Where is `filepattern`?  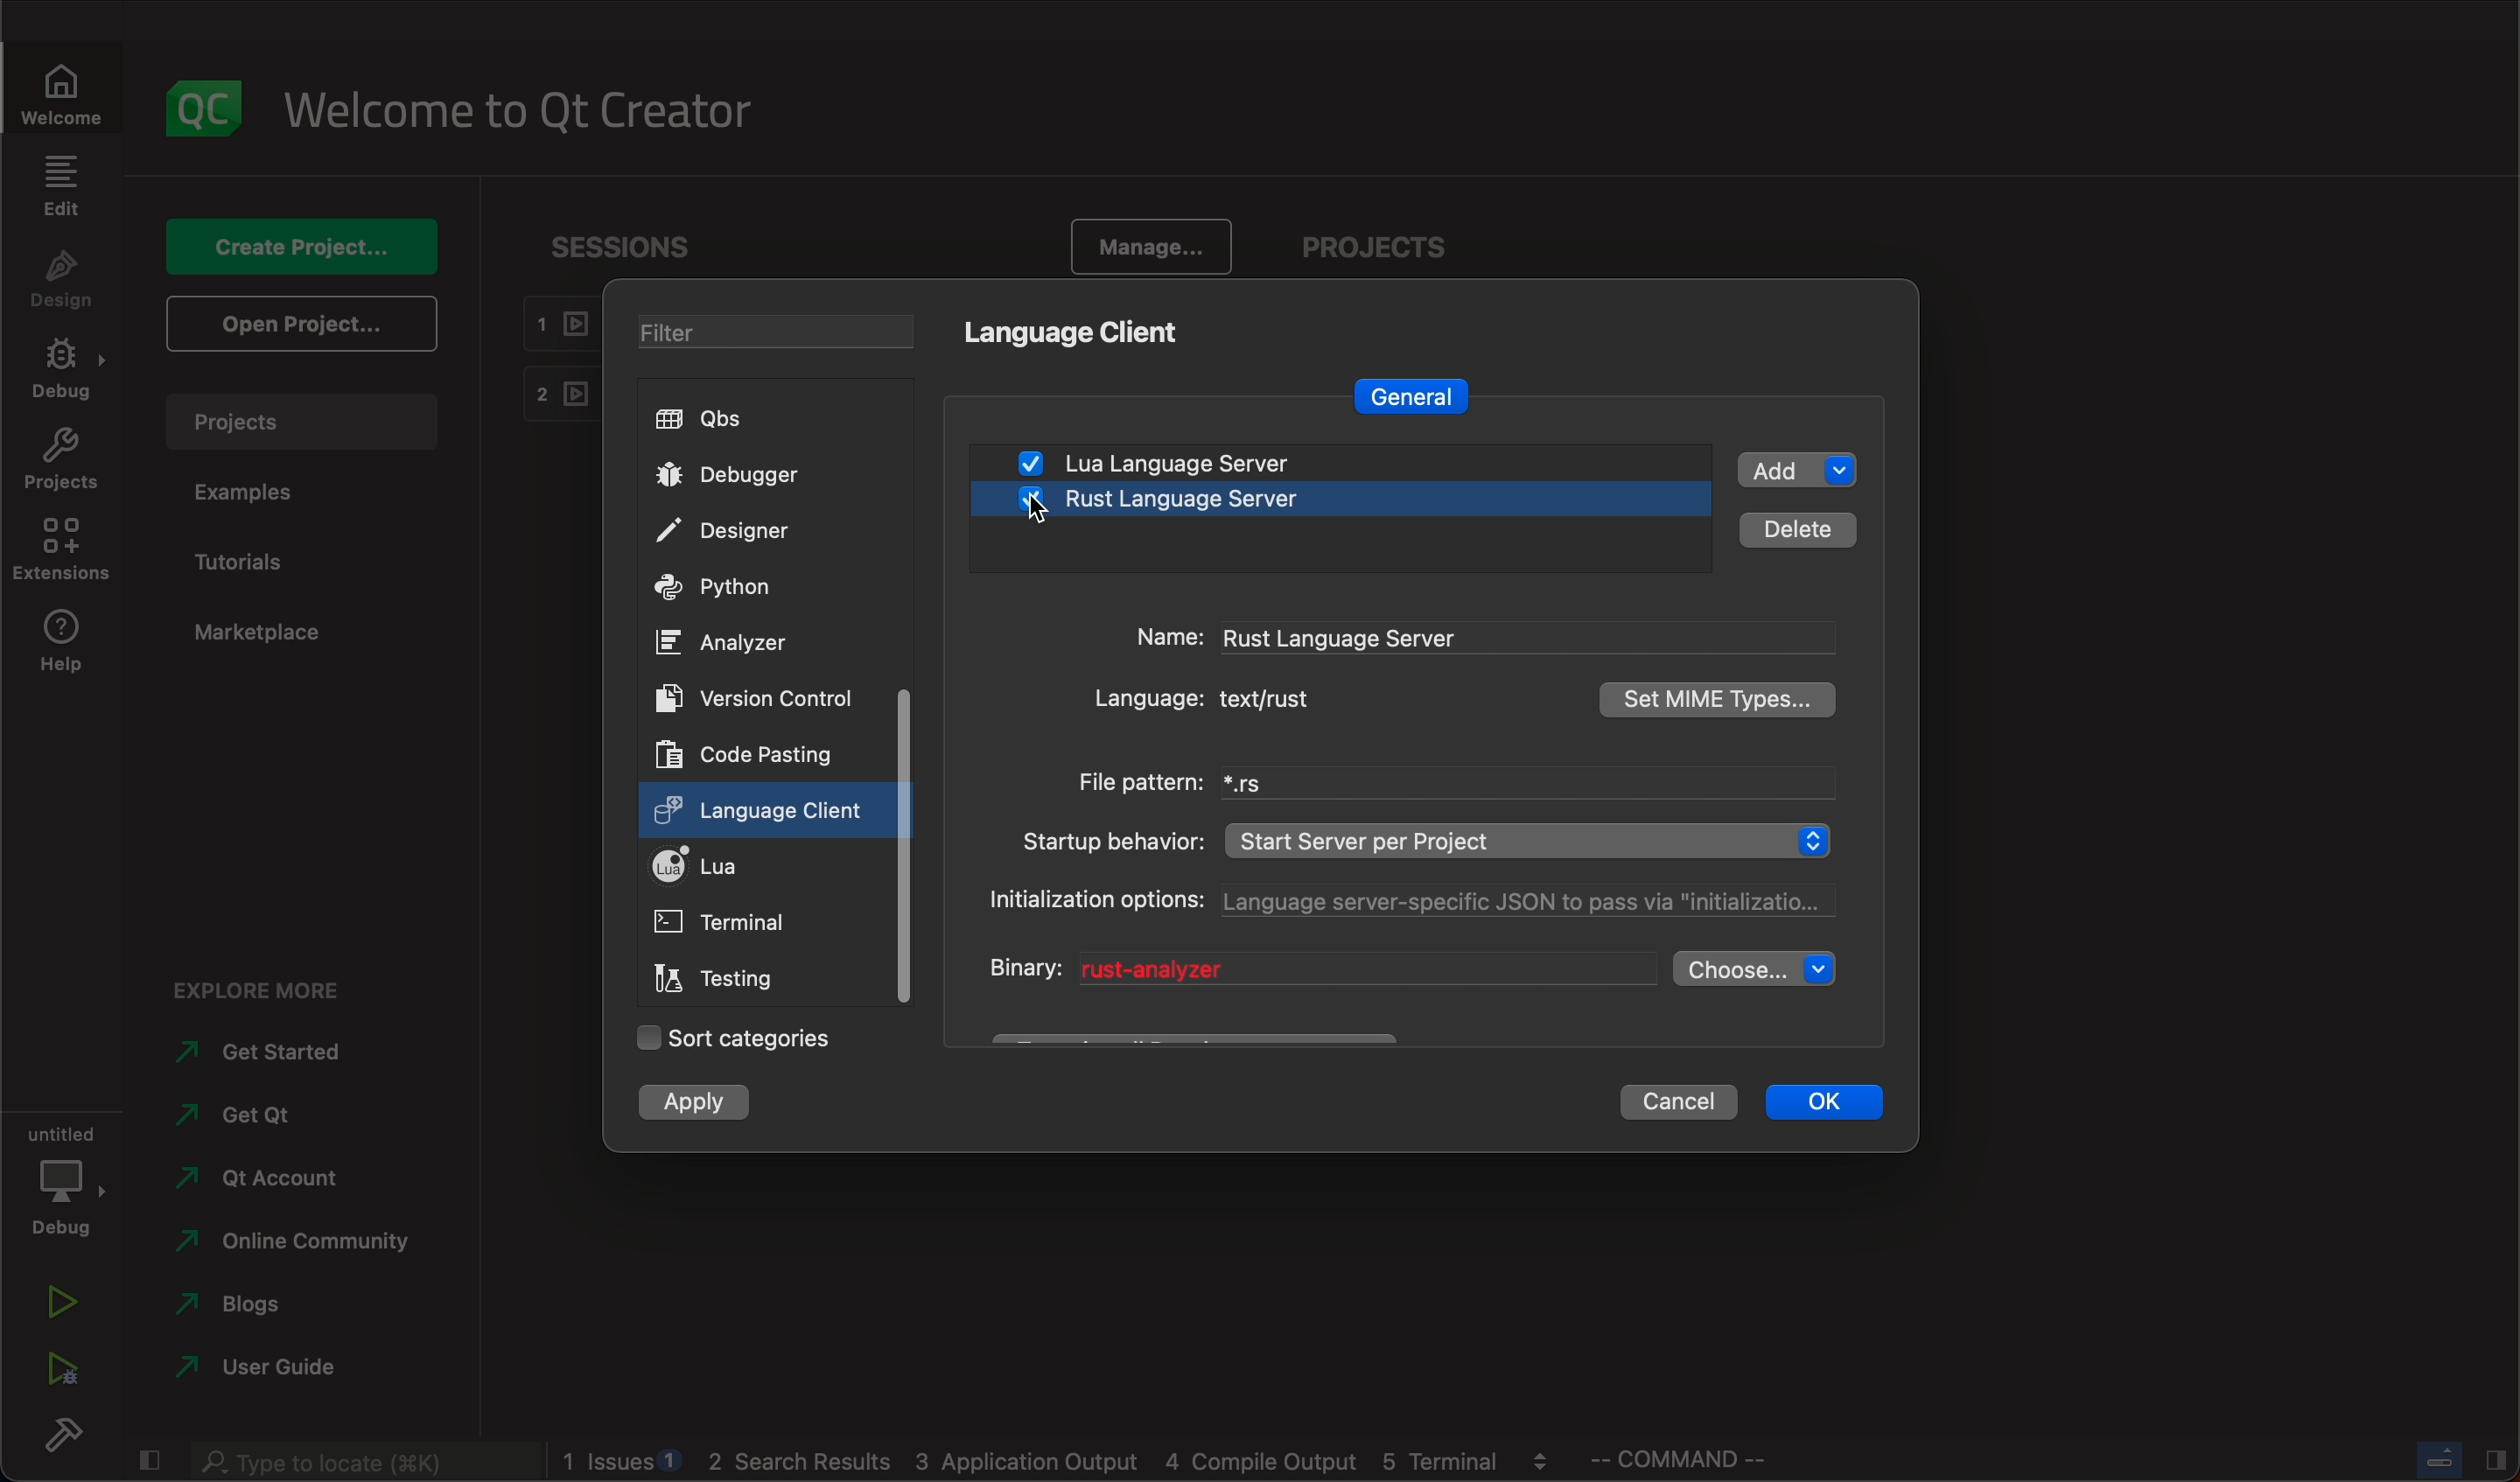
filepattern is located at coordinates (1442, 782).